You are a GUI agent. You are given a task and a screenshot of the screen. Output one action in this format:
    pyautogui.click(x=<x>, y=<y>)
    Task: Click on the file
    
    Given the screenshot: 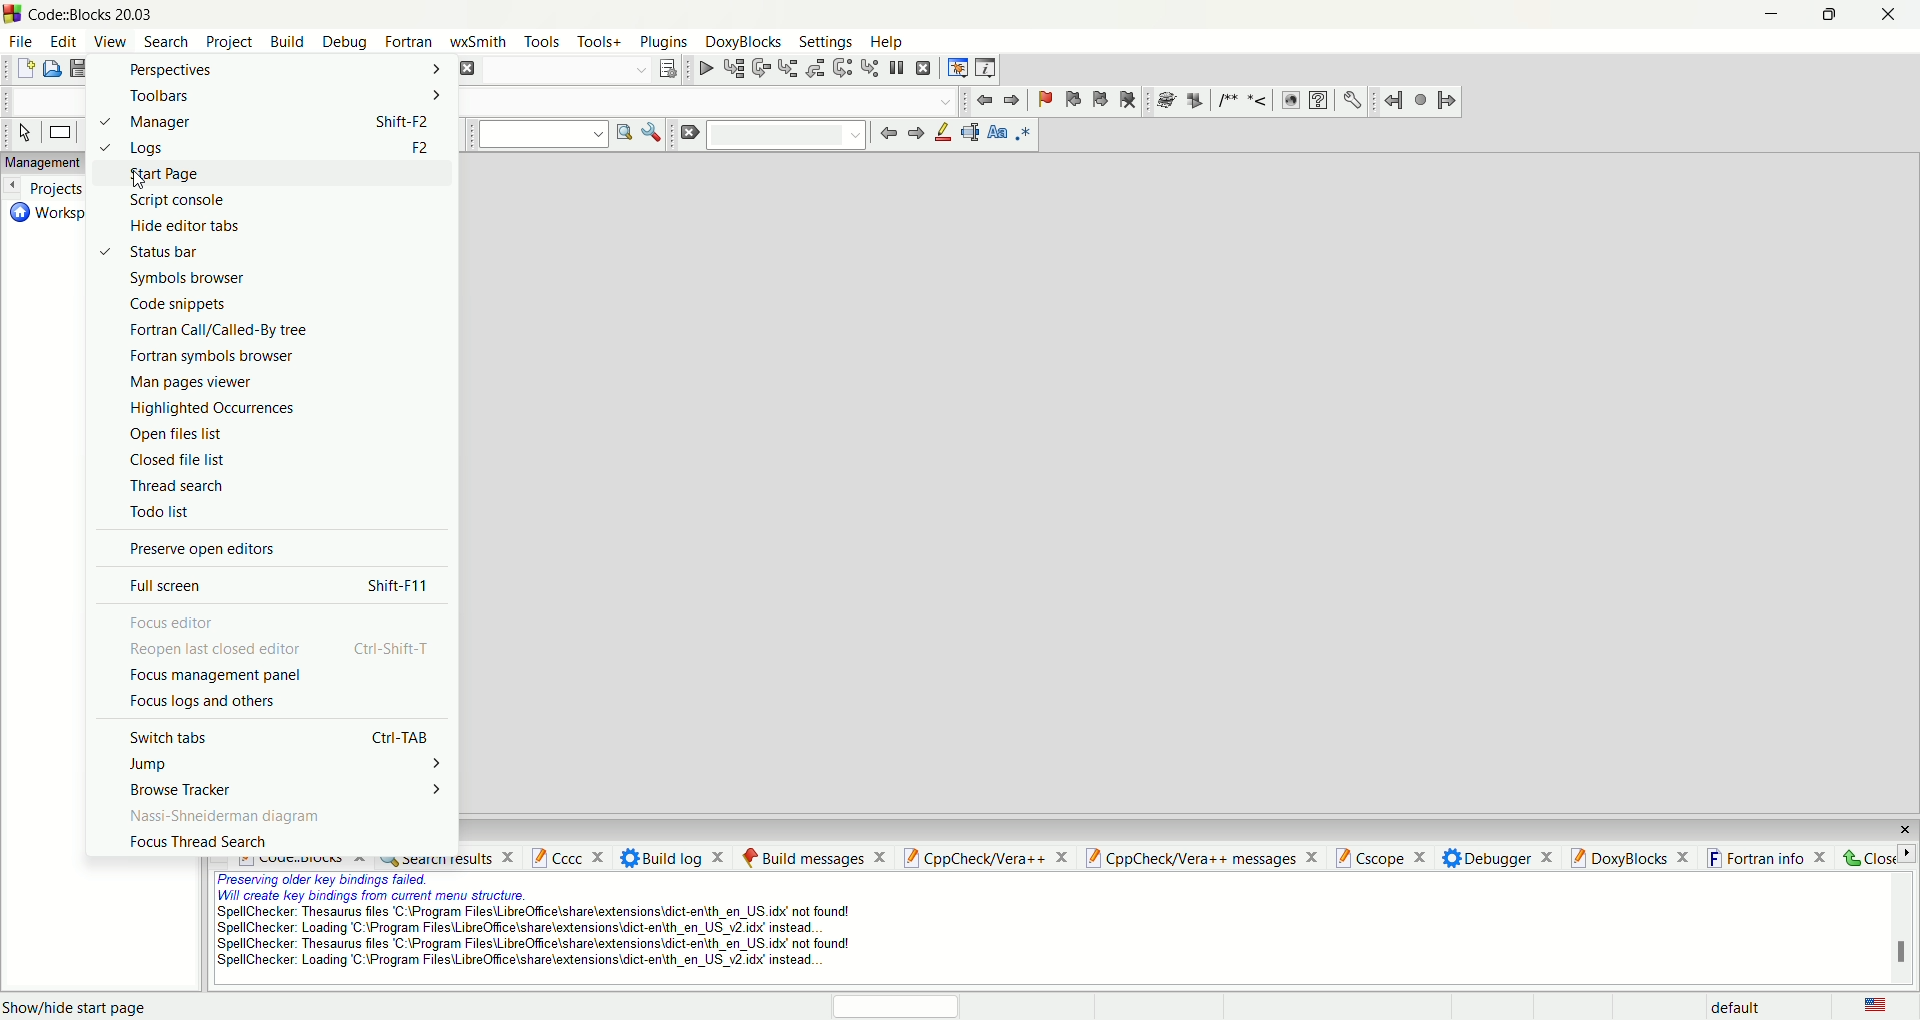 What is the action you would take?
    pyautogui.click(x=20, y=41)
    